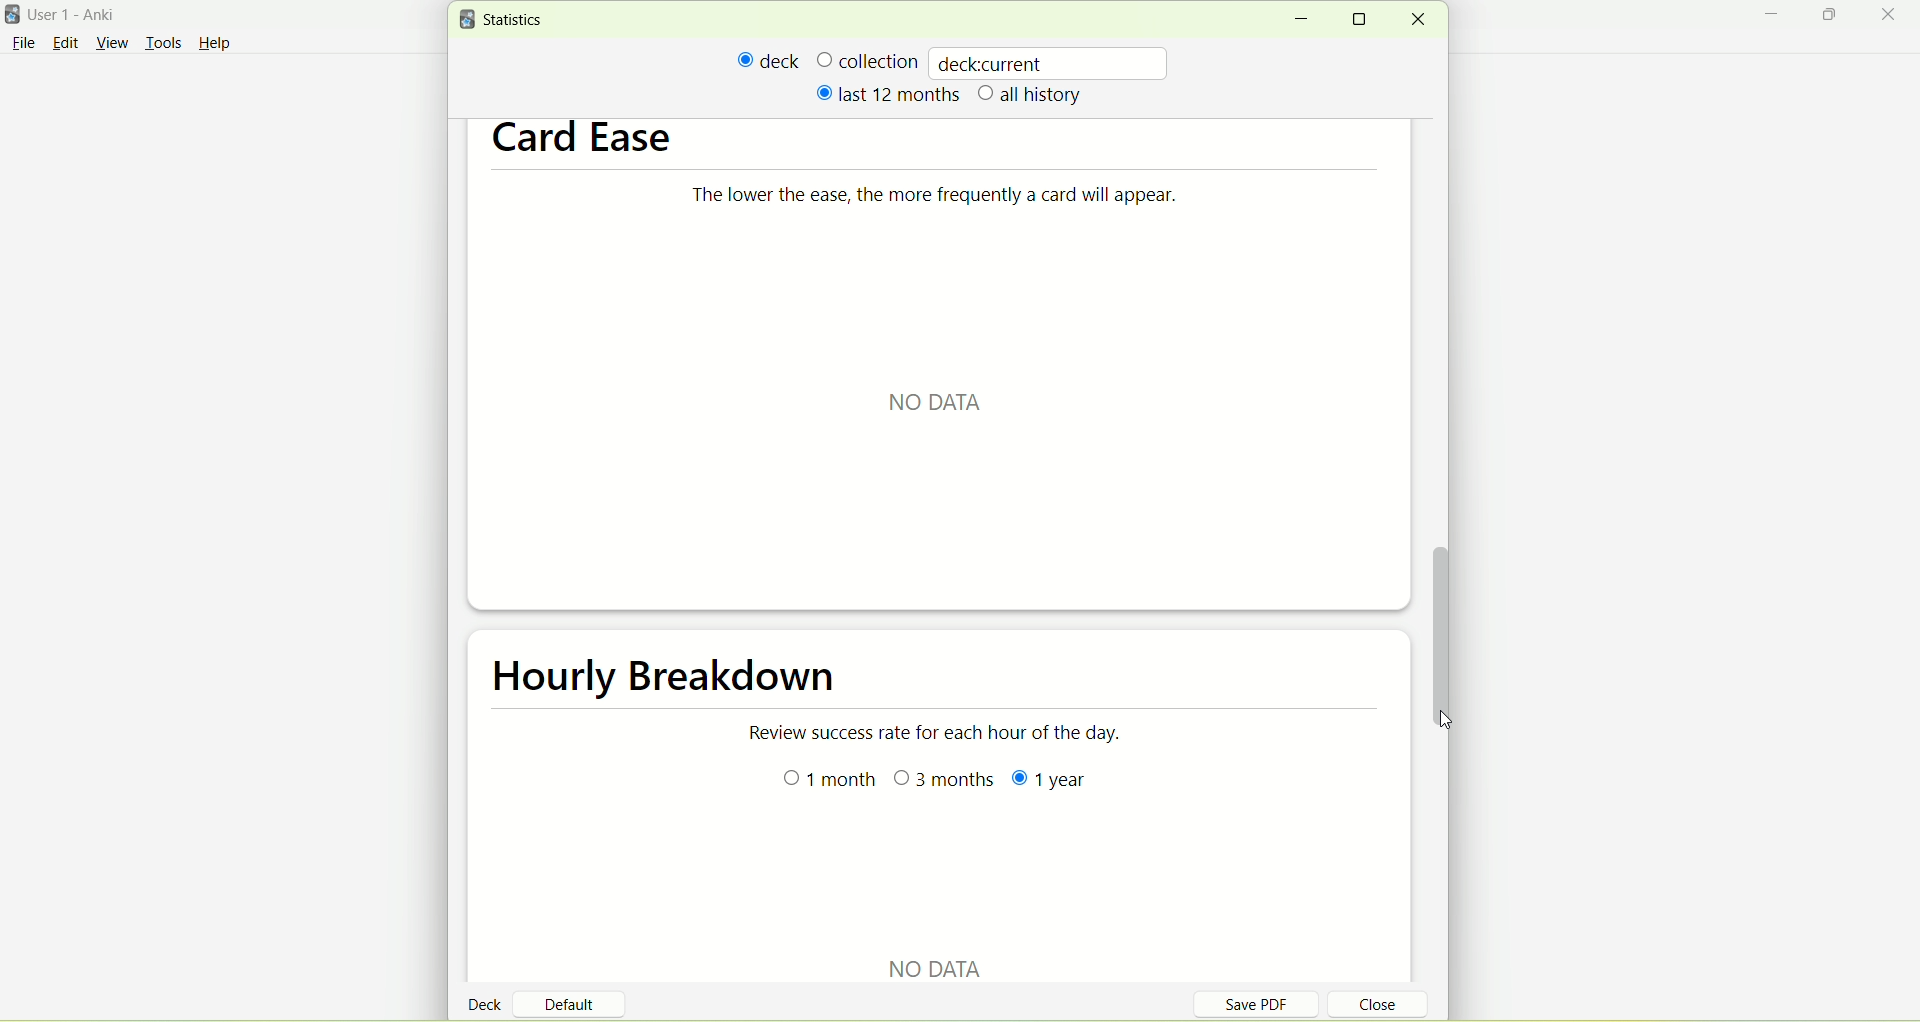  Describe the element at coordinates (488, 1003) in the screenshot. I see `deck` at that location.